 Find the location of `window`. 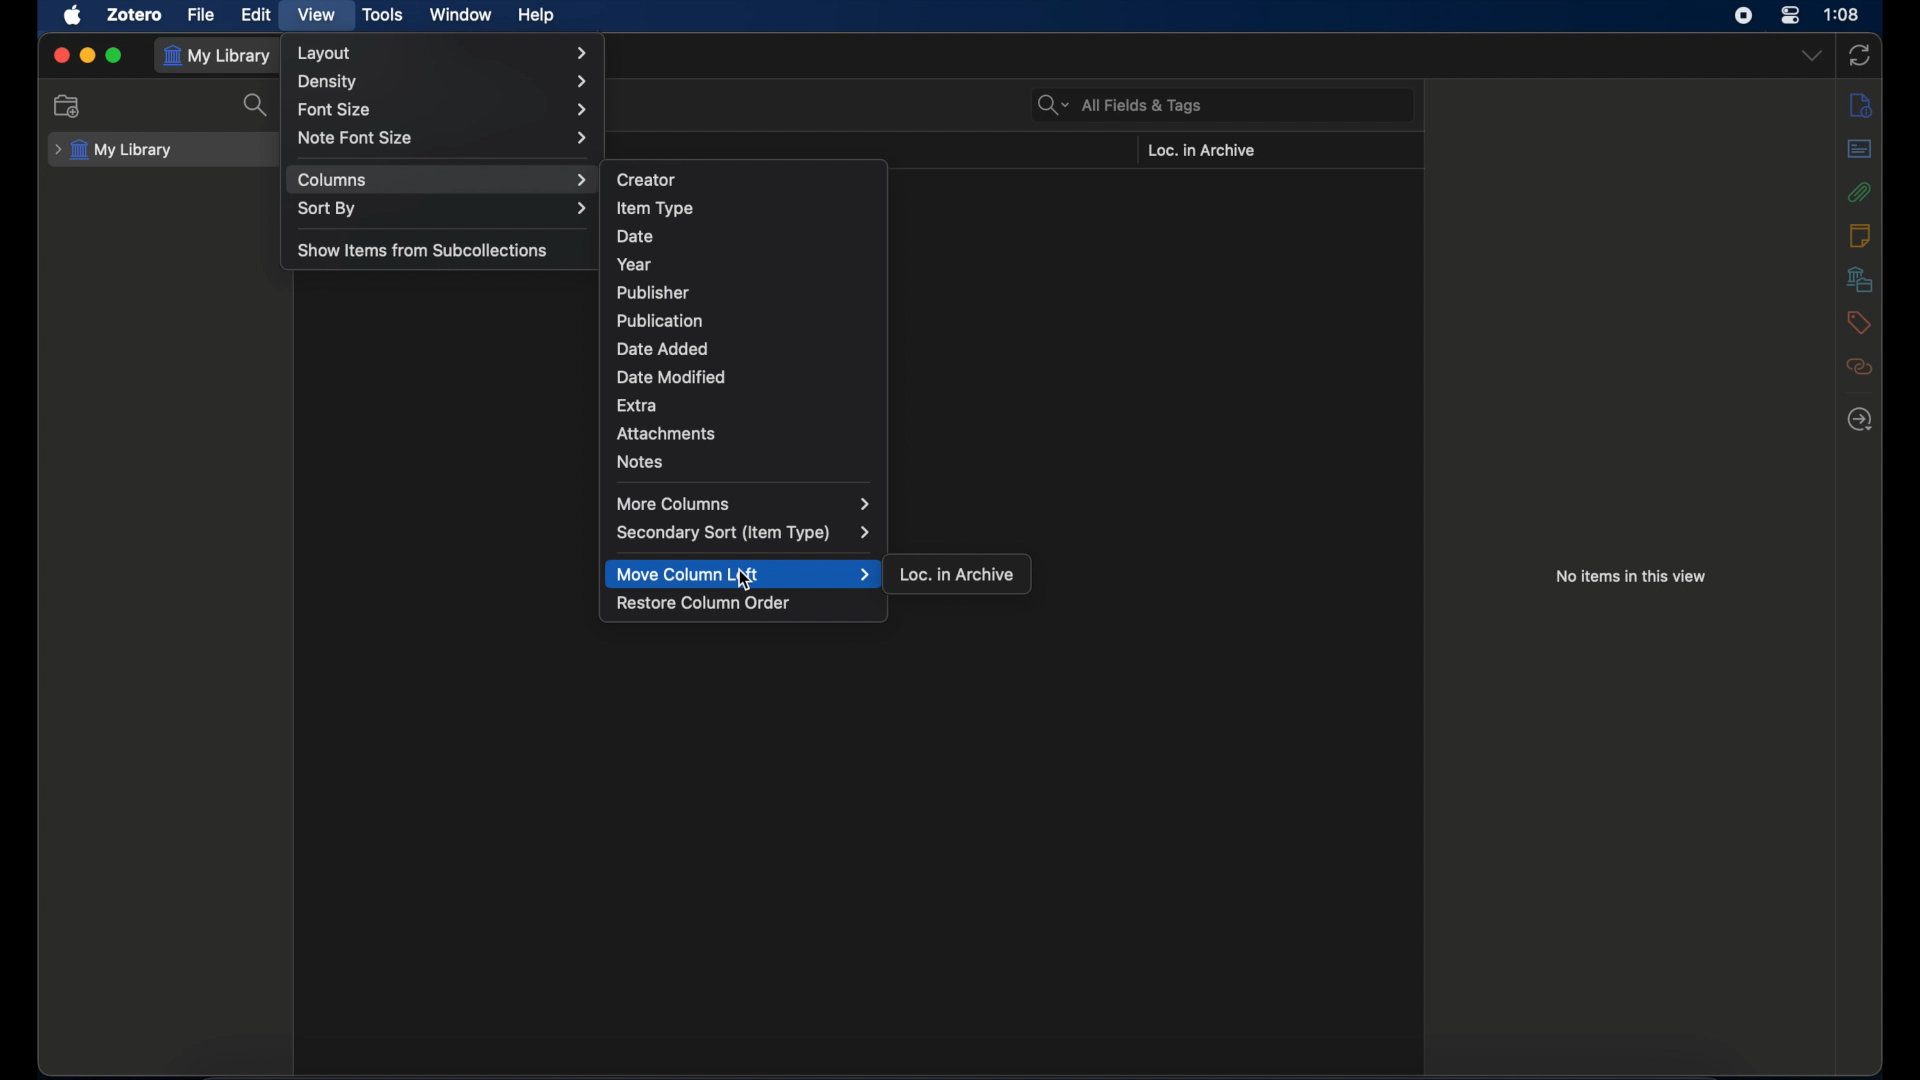

window is located at coordinates (463, 14).